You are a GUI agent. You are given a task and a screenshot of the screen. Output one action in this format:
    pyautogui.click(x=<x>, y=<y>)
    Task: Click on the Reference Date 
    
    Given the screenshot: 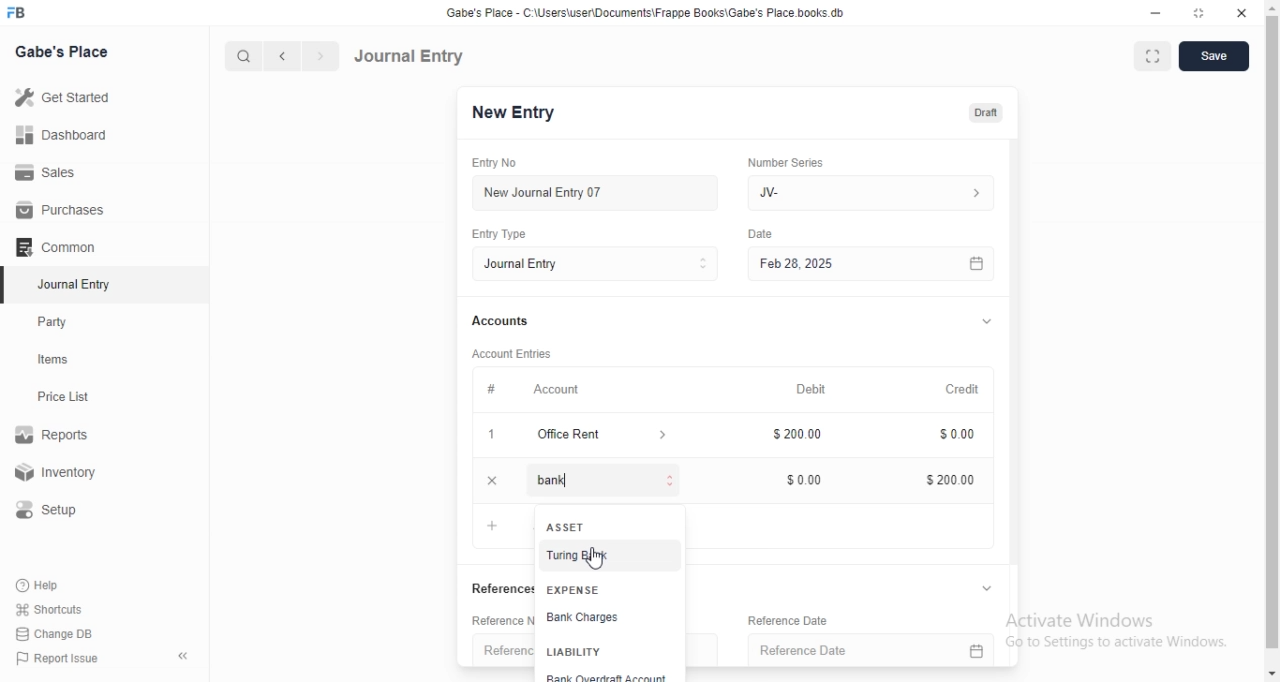 What is the action you would take?
    pyautogui.click(x=837, y=619)
    